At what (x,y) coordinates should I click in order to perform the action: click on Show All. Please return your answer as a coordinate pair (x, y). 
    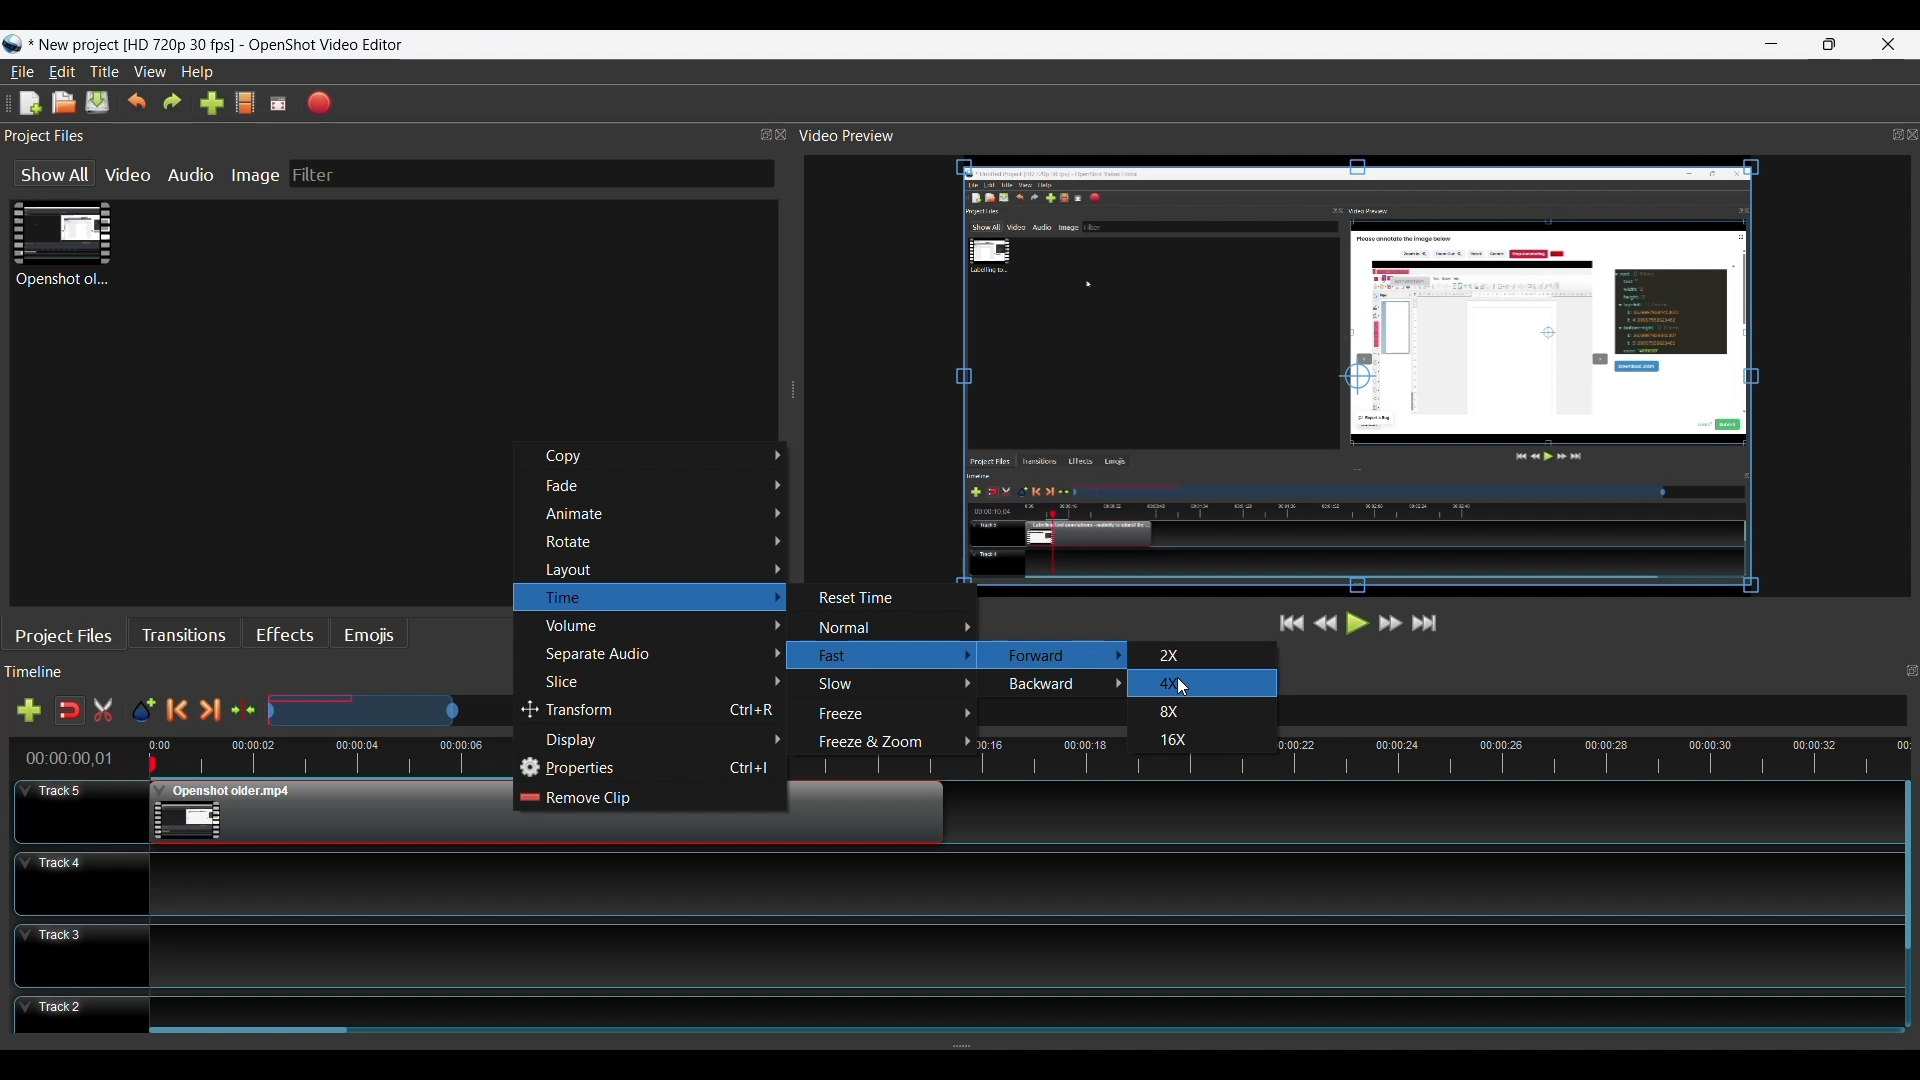
    Looking at the image, I should click on (52, 174).